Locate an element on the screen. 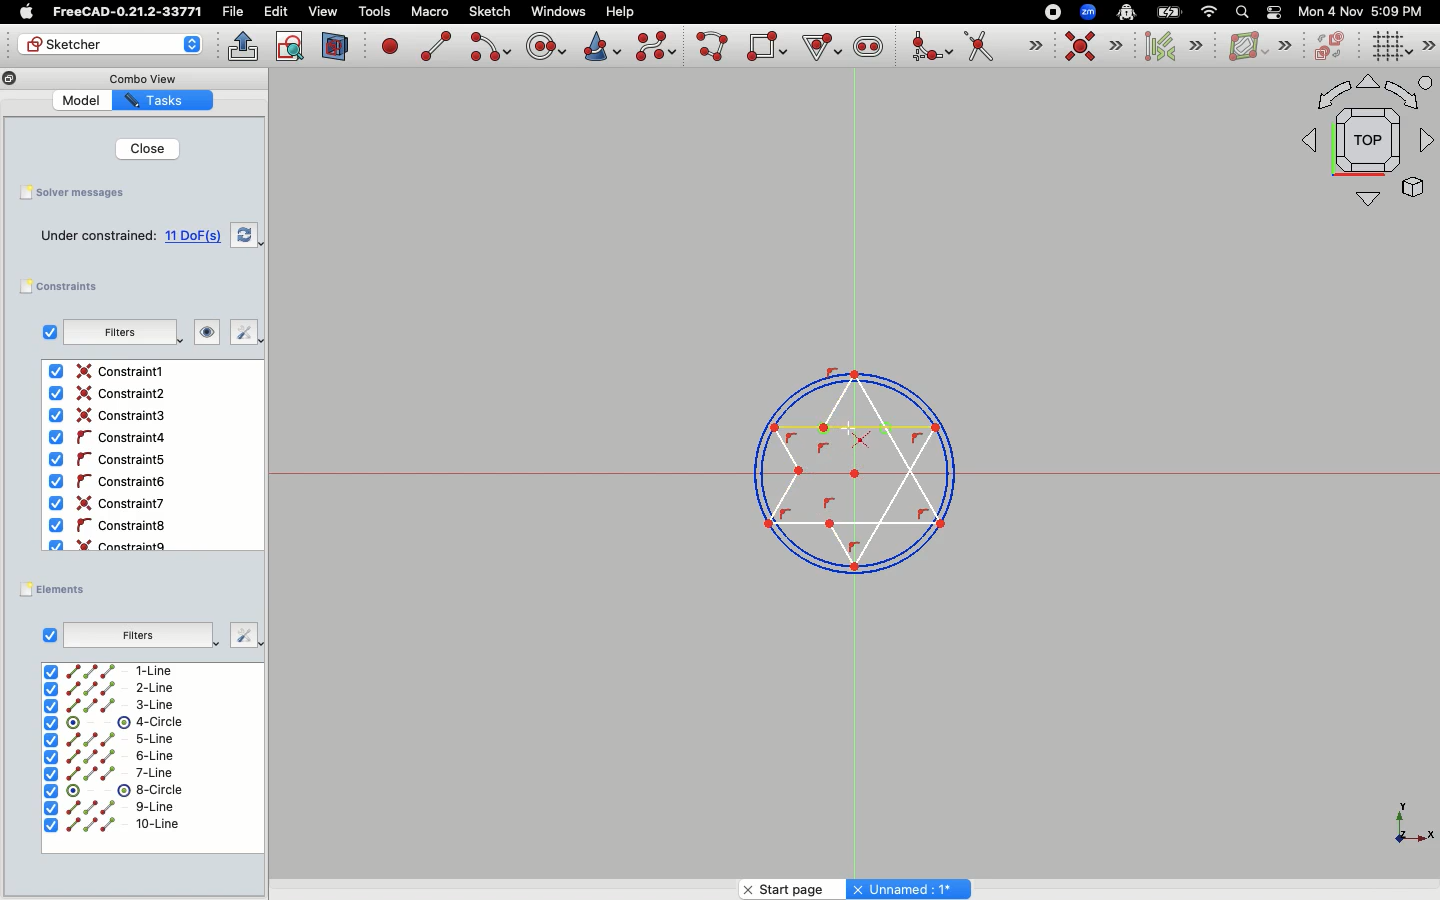  8-circle is located at coordinates (125, 790).